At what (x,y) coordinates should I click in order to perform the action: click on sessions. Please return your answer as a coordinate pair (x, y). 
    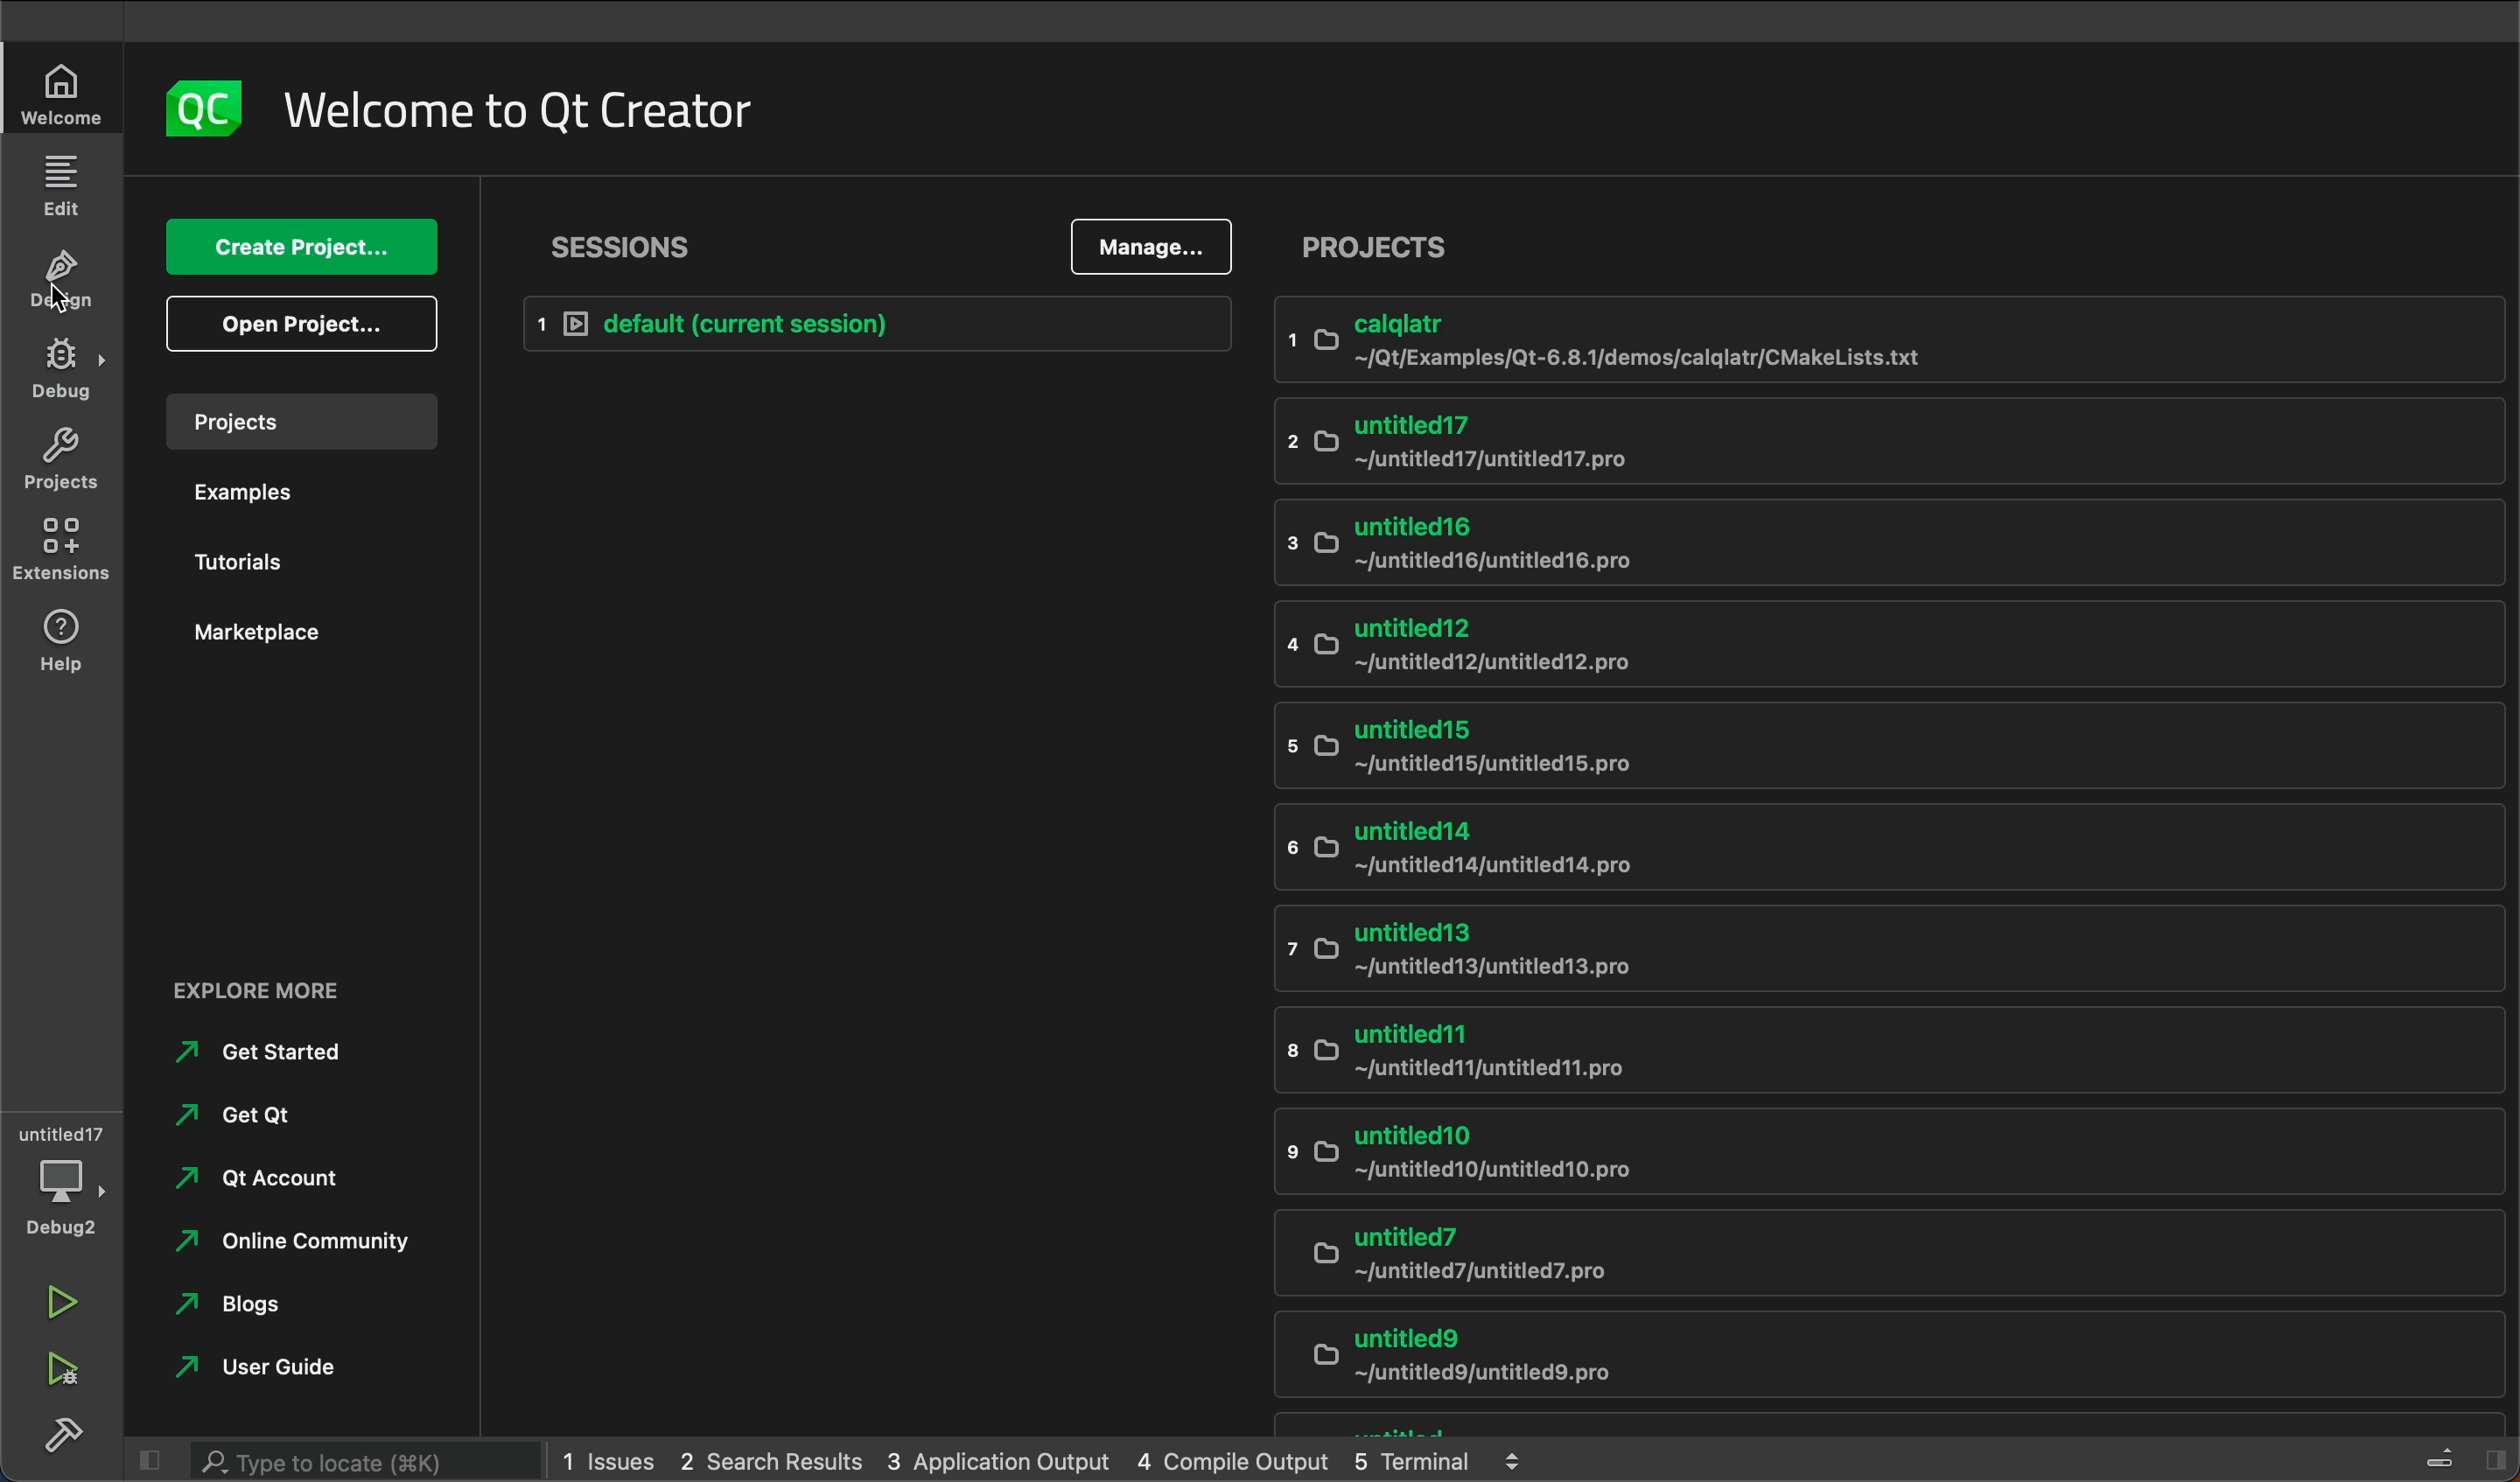
    Looking at the image, I should click on (640, 242).